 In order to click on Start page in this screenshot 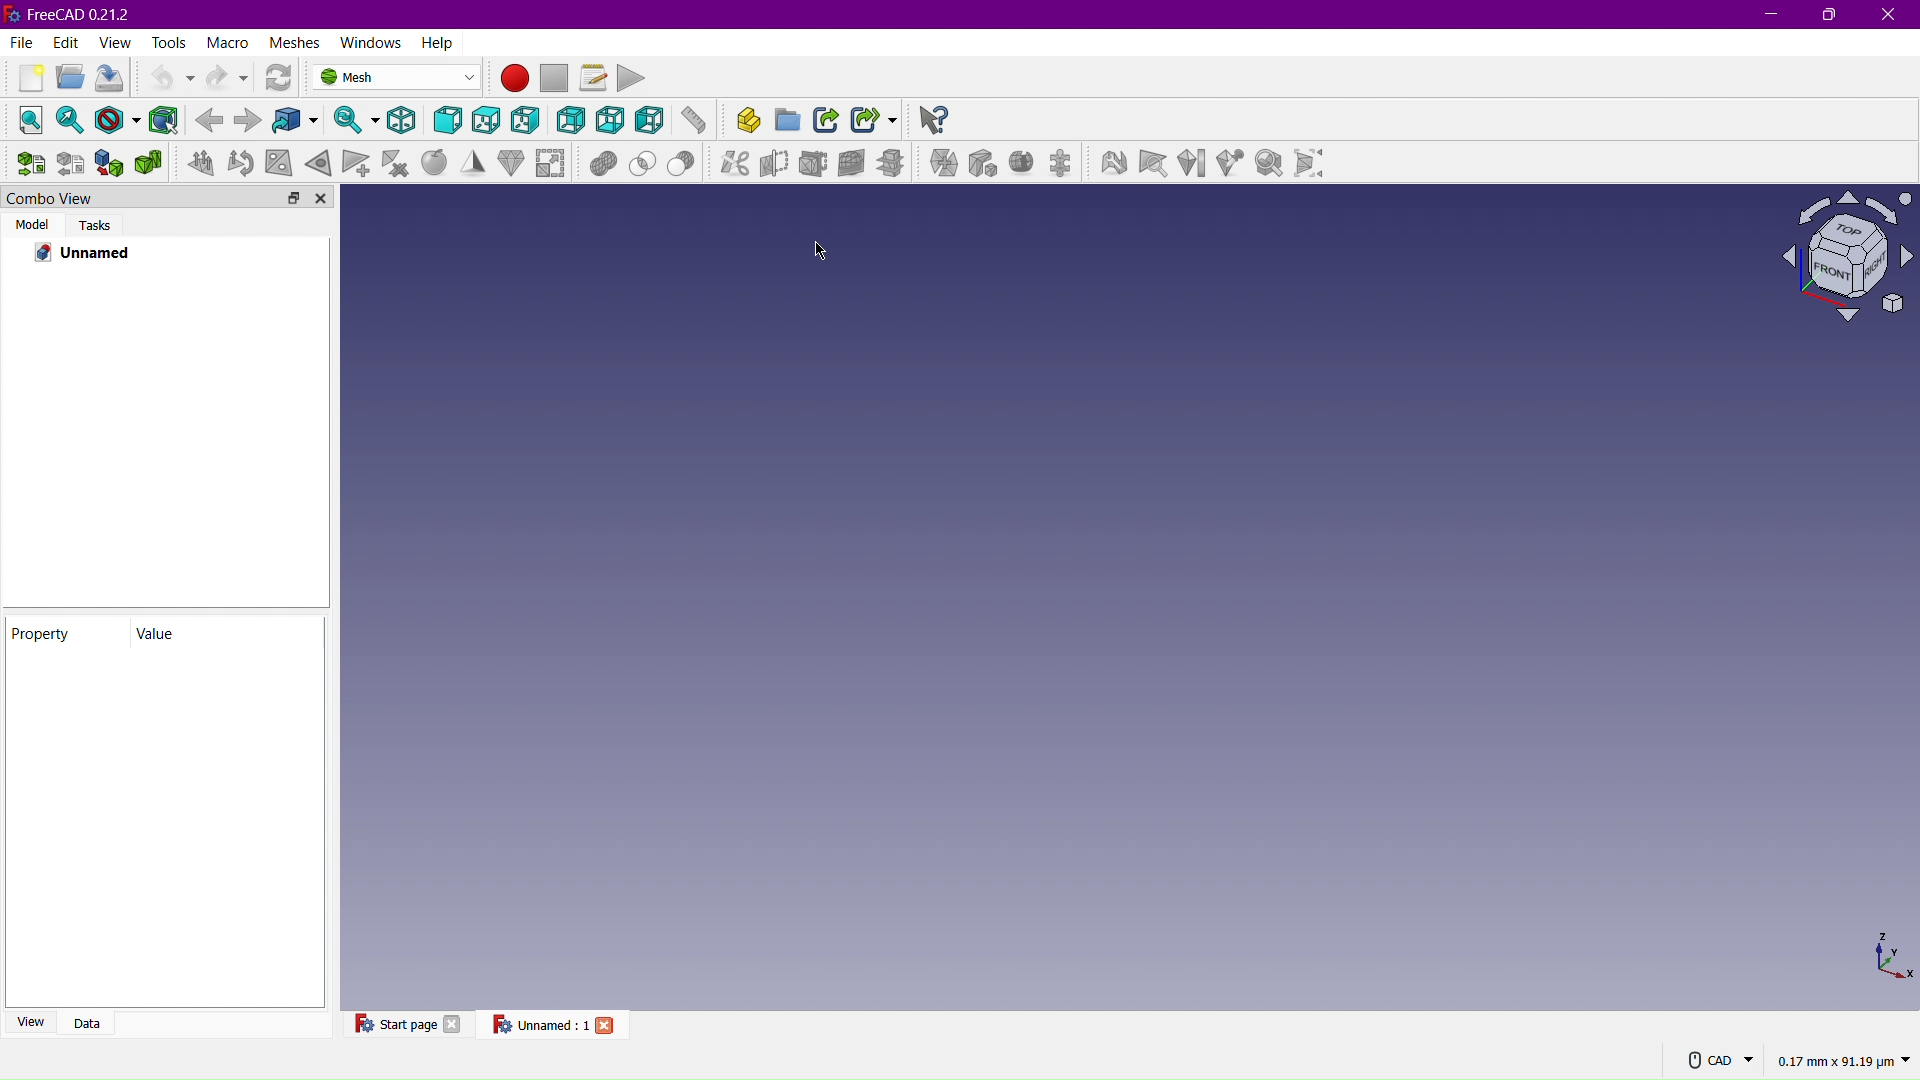, I will do `click(393, 1023)`.